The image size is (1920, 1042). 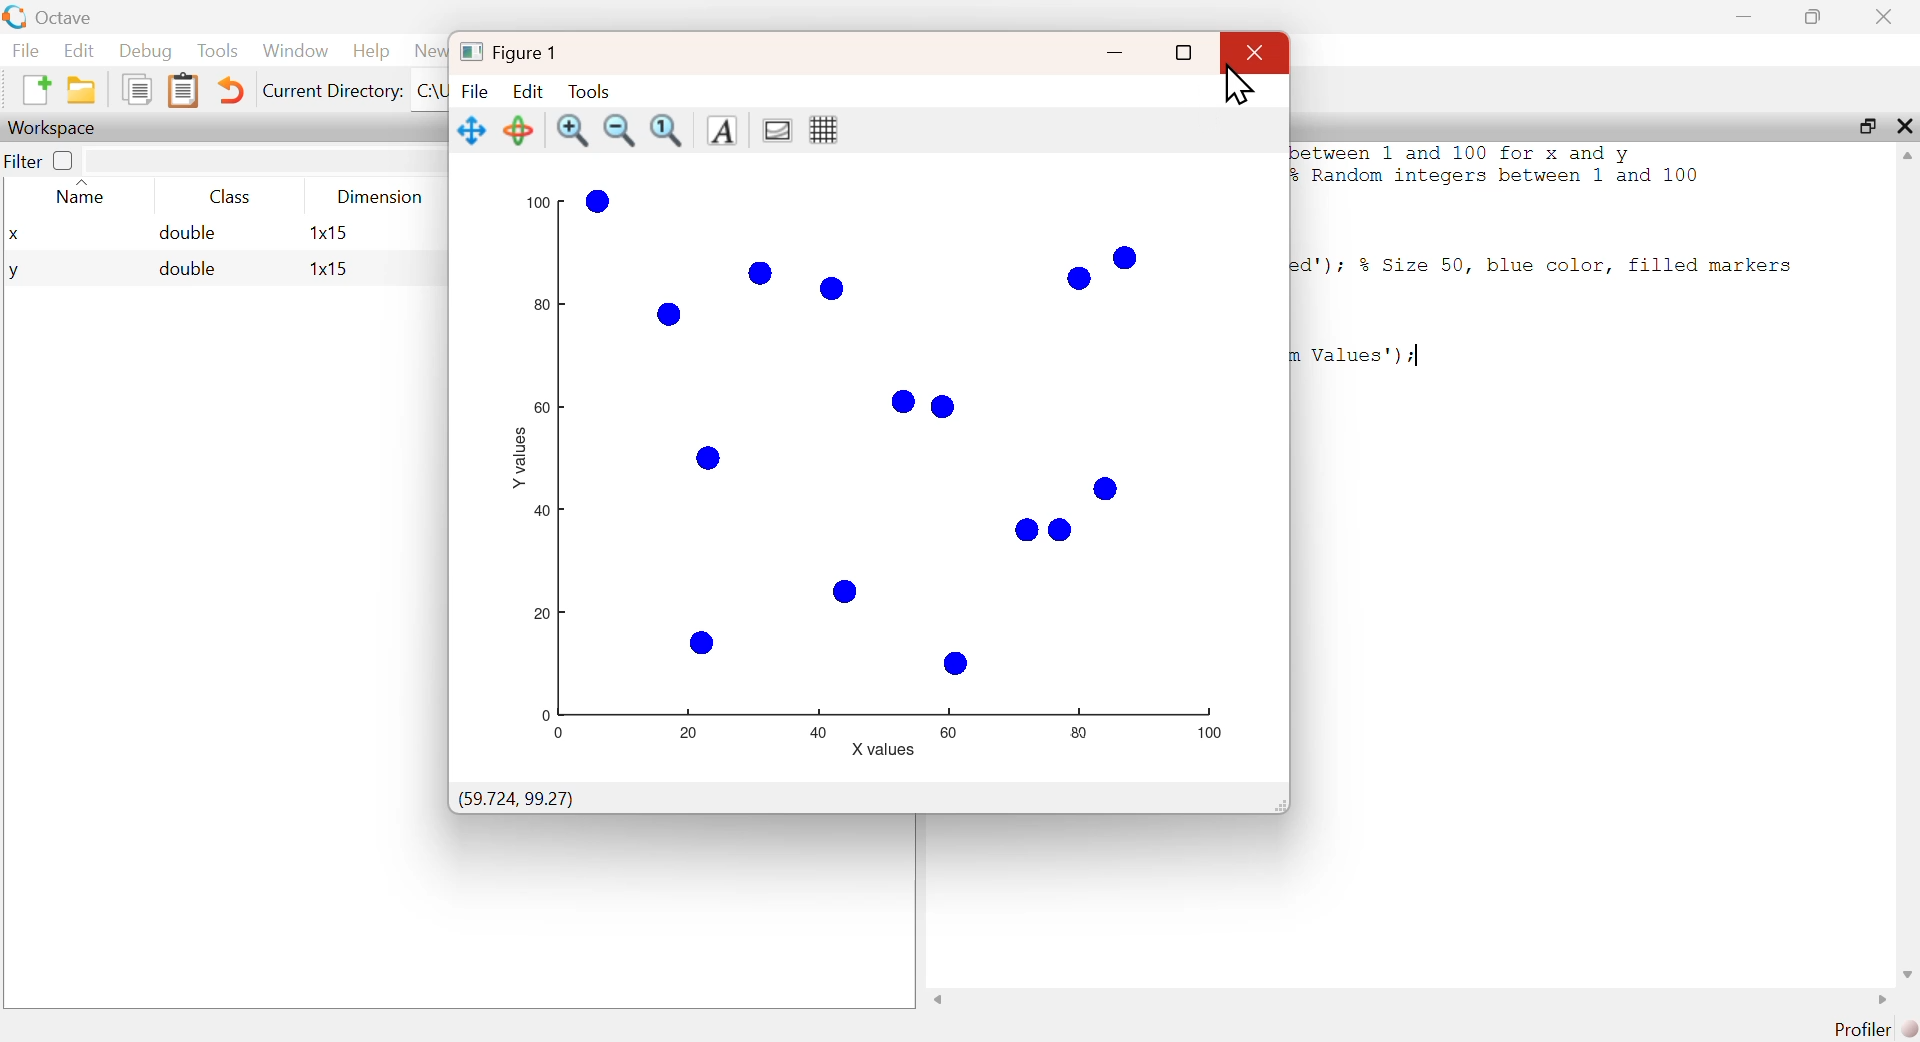 What do you see at coordinates (79, 50) in the screenshot?
I see `Edit` at bounding box center [79, 50].